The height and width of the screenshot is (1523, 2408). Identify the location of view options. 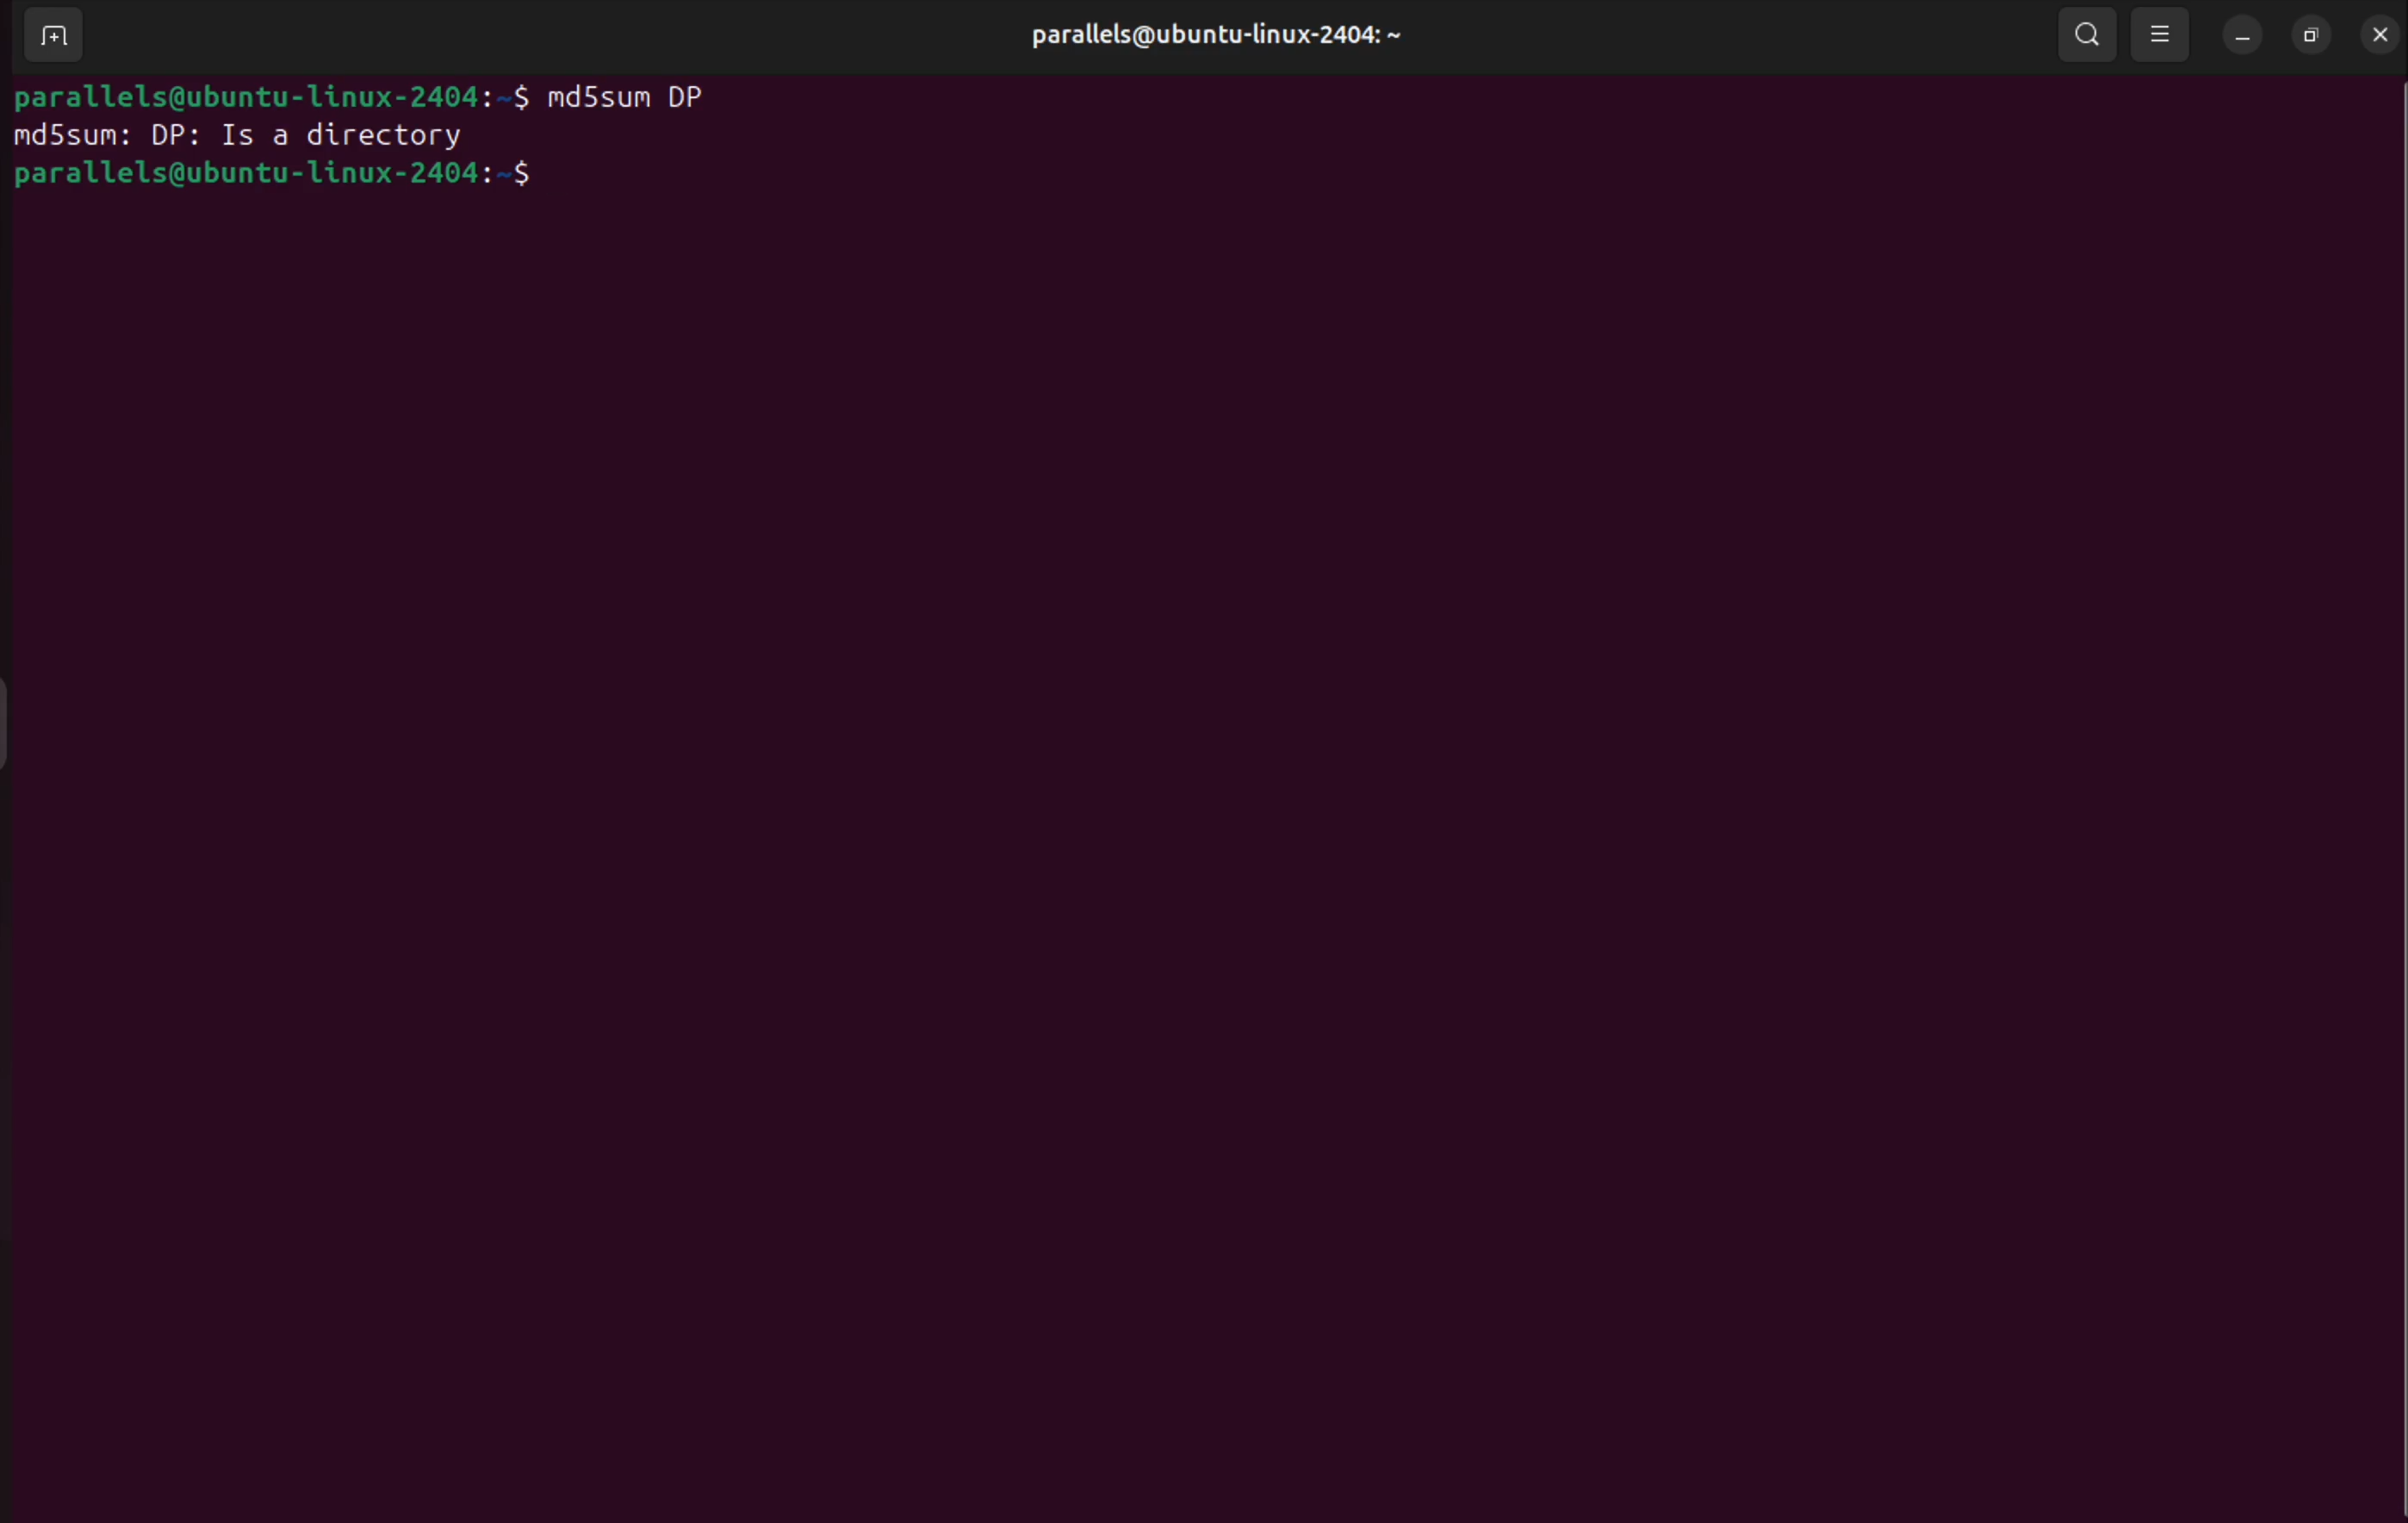
(2163, 34).